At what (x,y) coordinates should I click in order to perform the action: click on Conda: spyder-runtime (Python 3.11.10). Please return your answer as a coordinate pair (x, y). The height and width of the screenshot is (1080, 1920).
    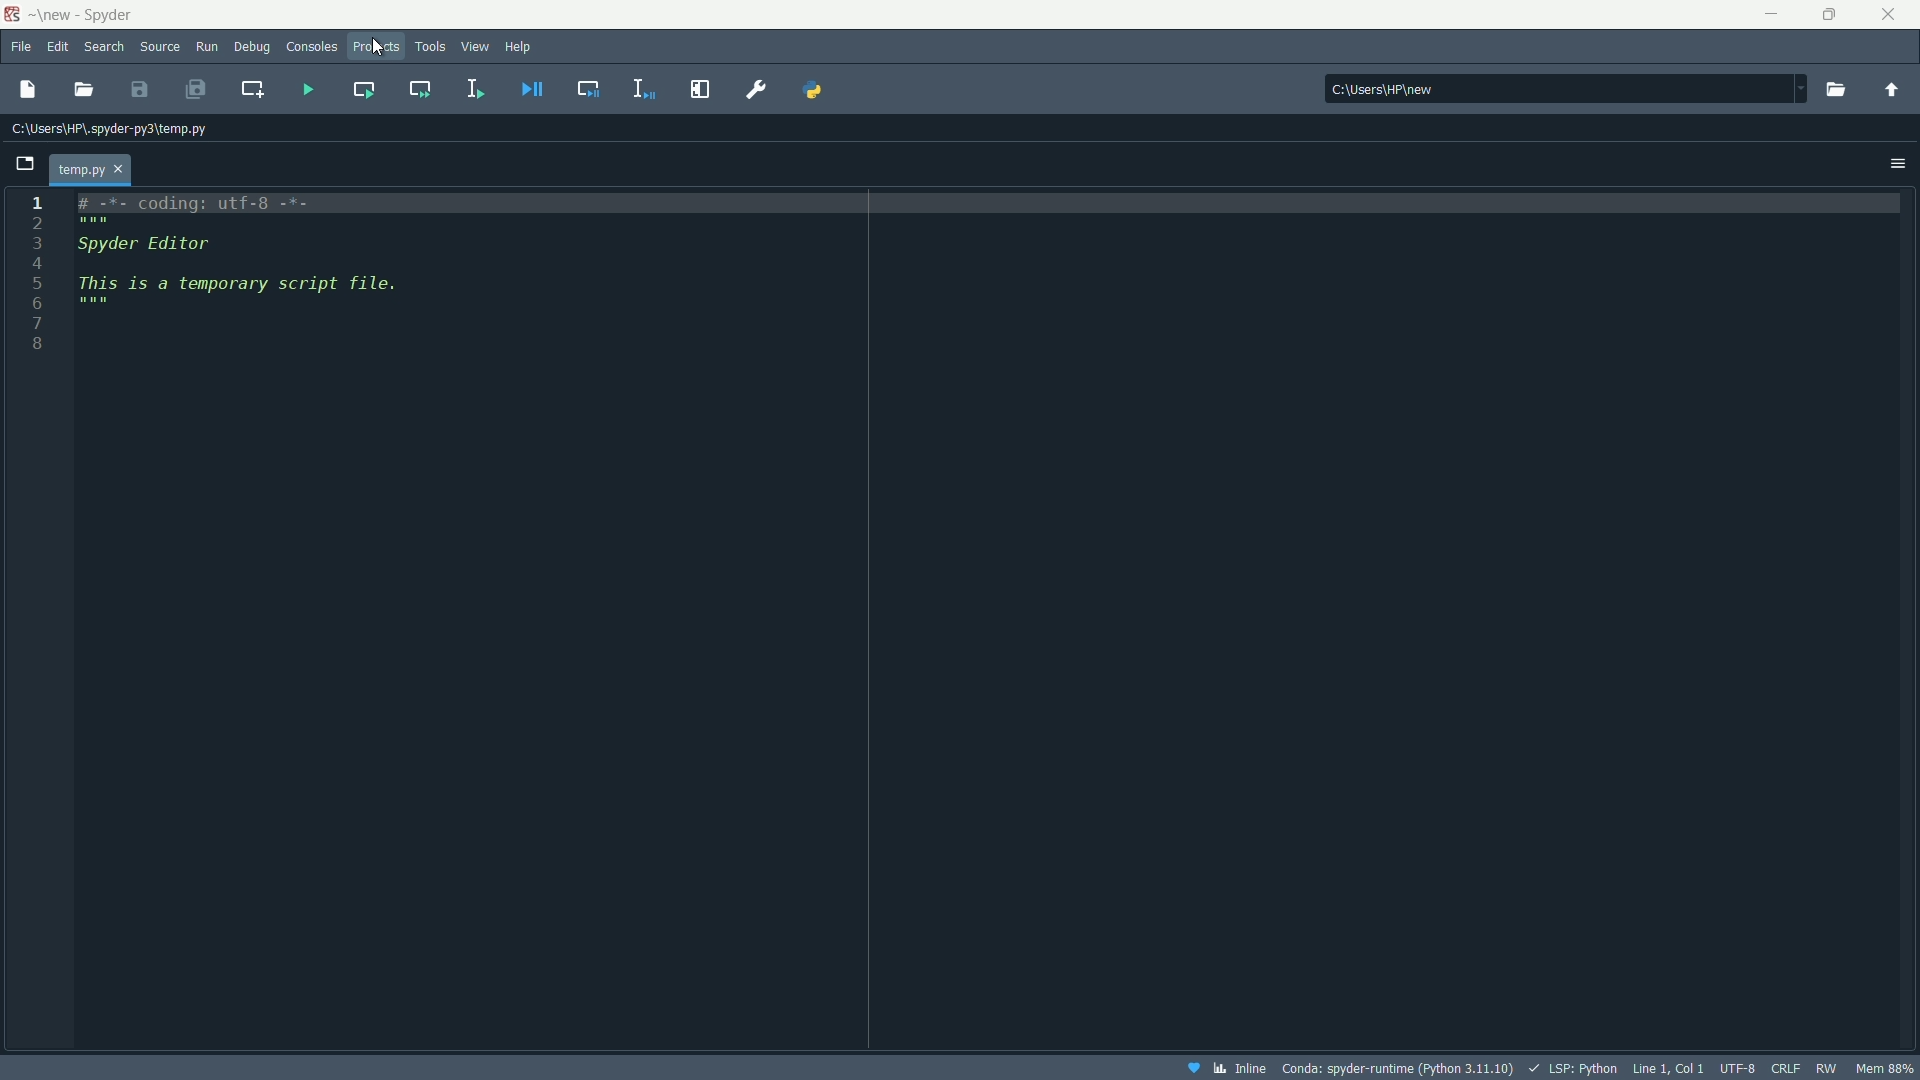
    Looking at the image, I should click on (1393, 1069).